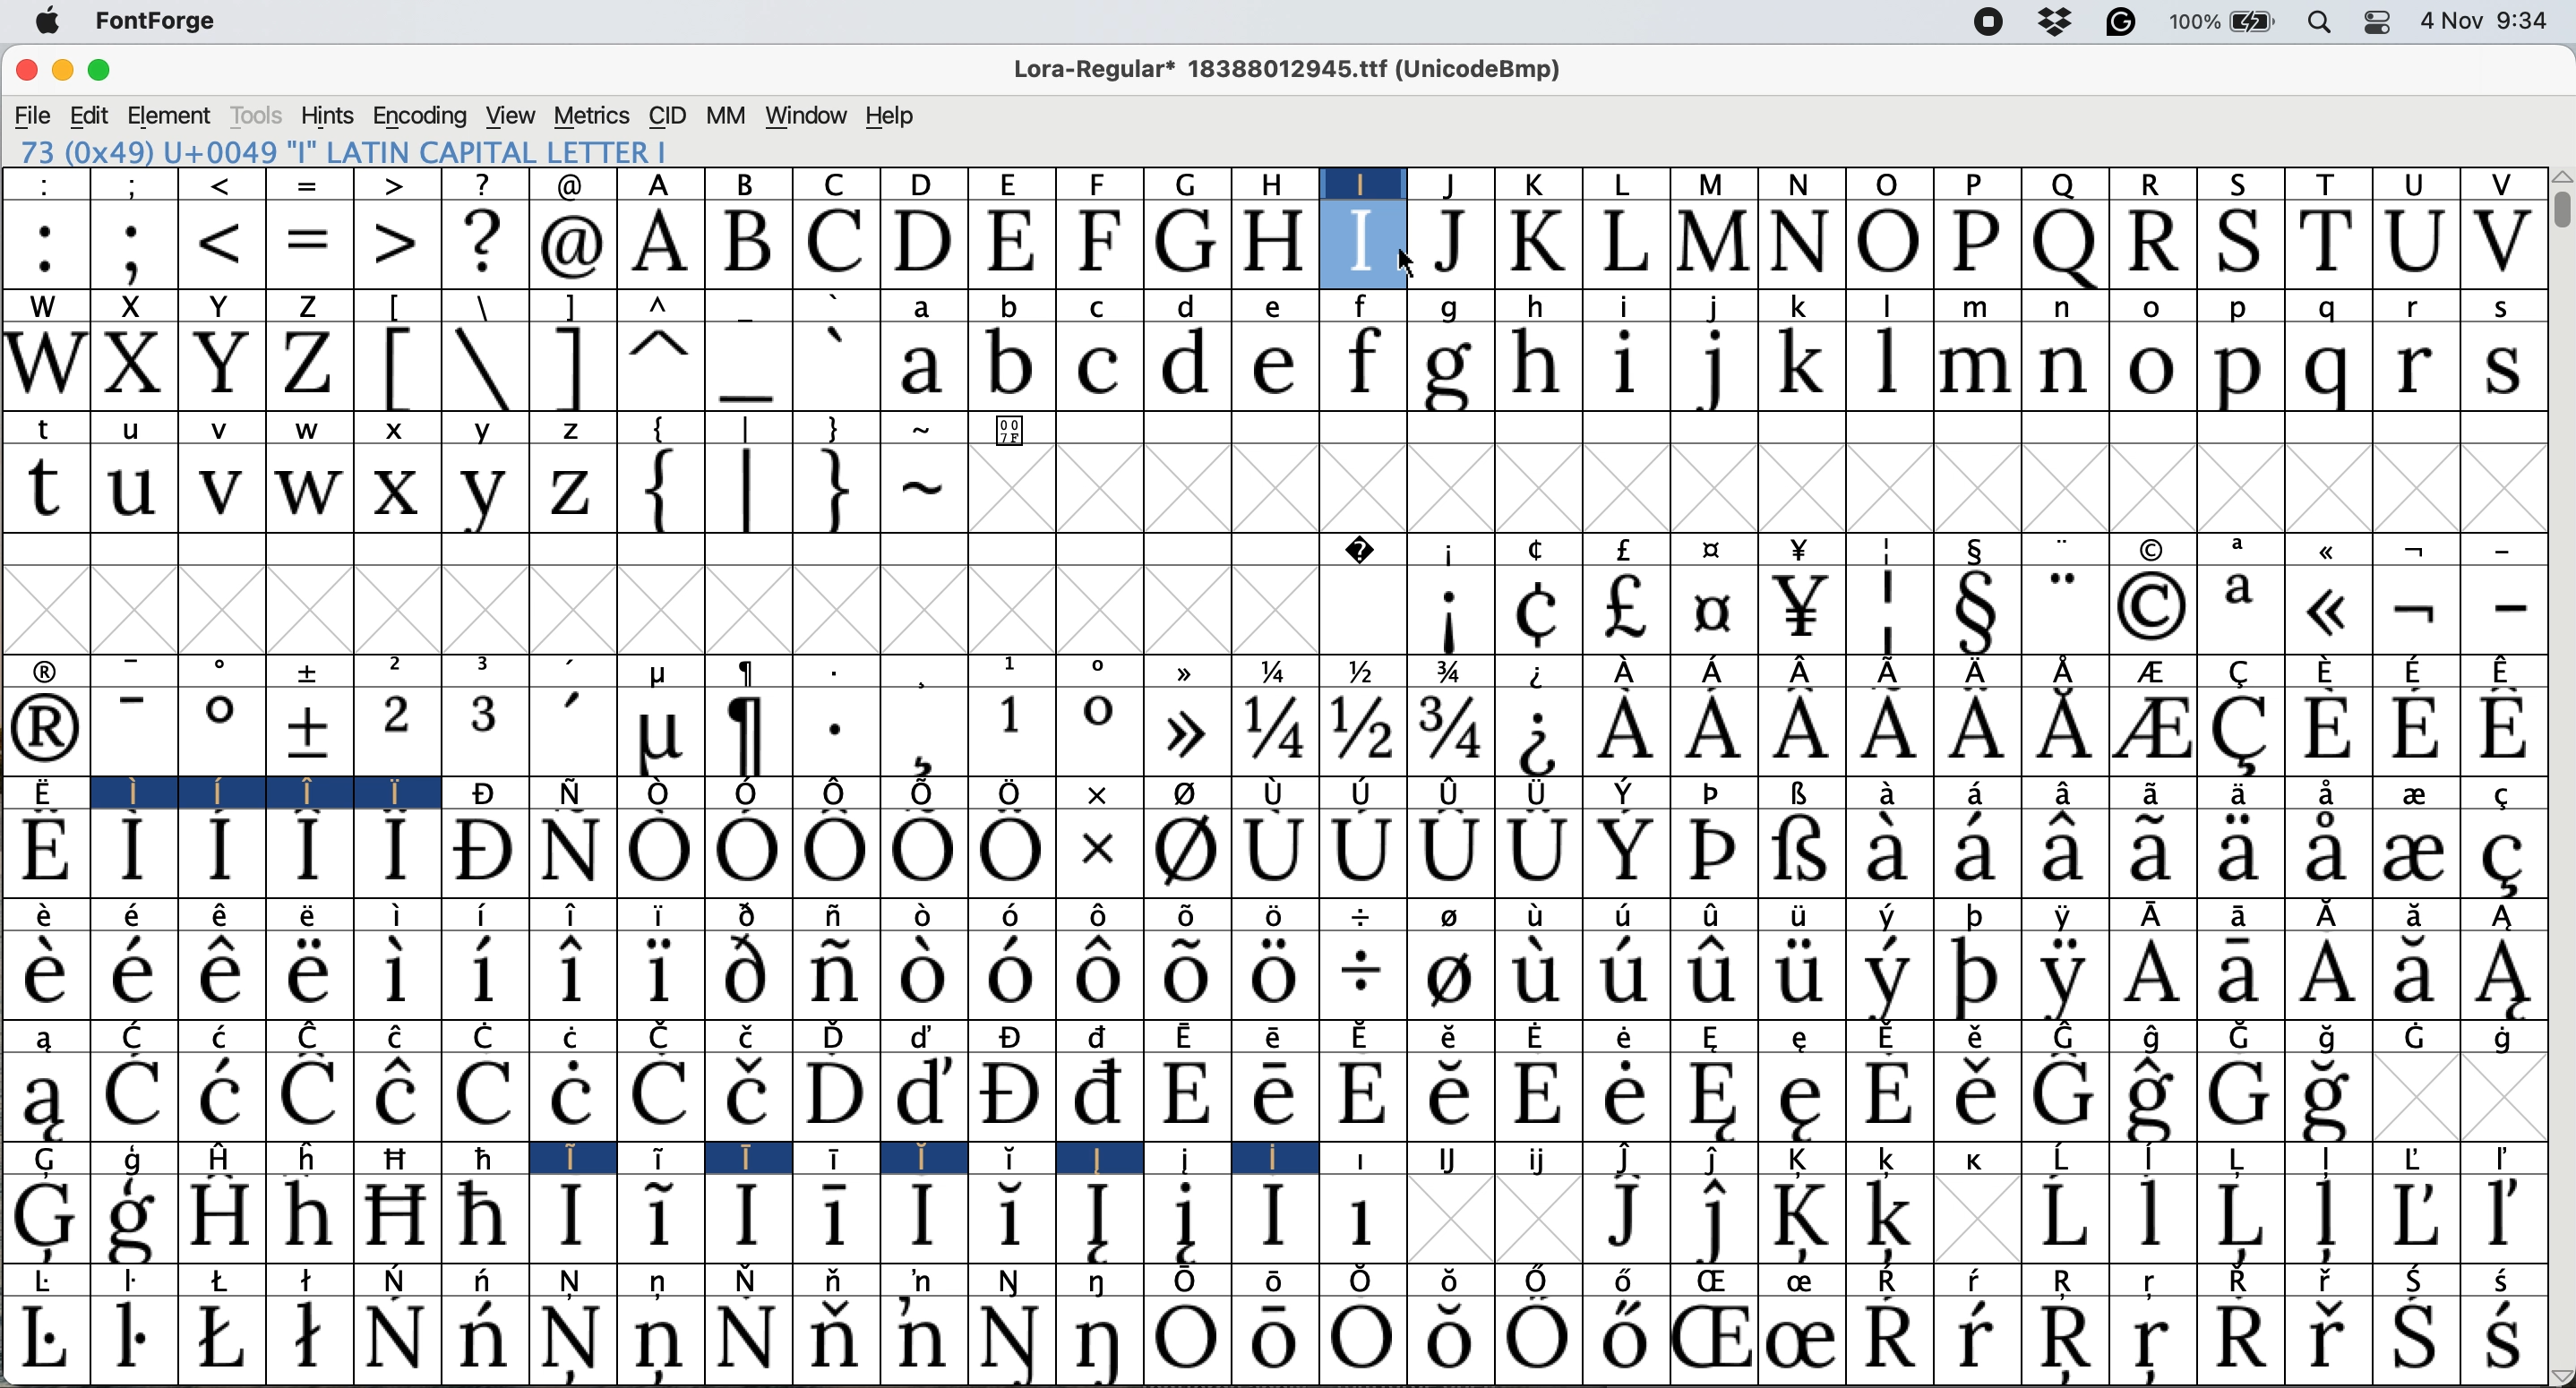 The width and height of the screenshot is (2576, 1388). I want to click on Symbol, so click(1978, 1337).